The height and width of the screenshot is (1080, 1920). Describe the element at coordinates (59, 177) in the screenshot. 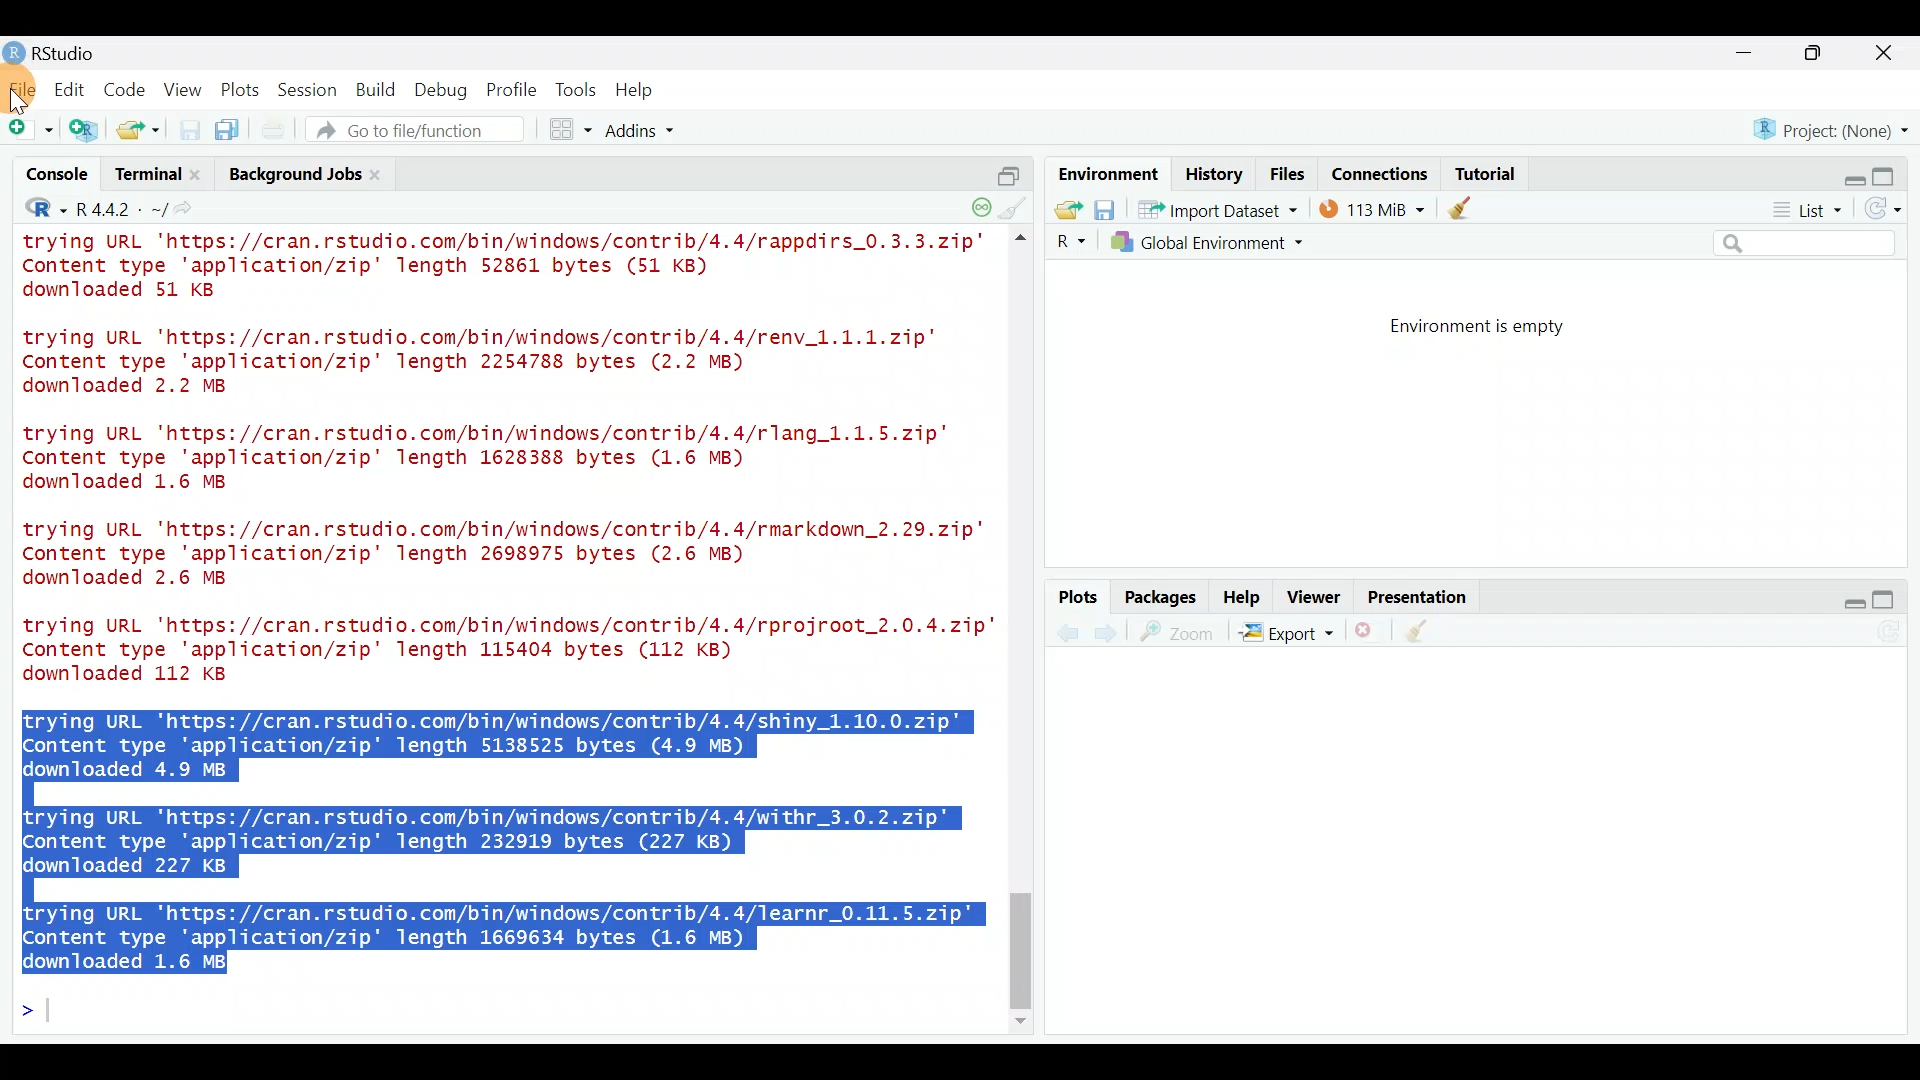

I see `Console` at that location.